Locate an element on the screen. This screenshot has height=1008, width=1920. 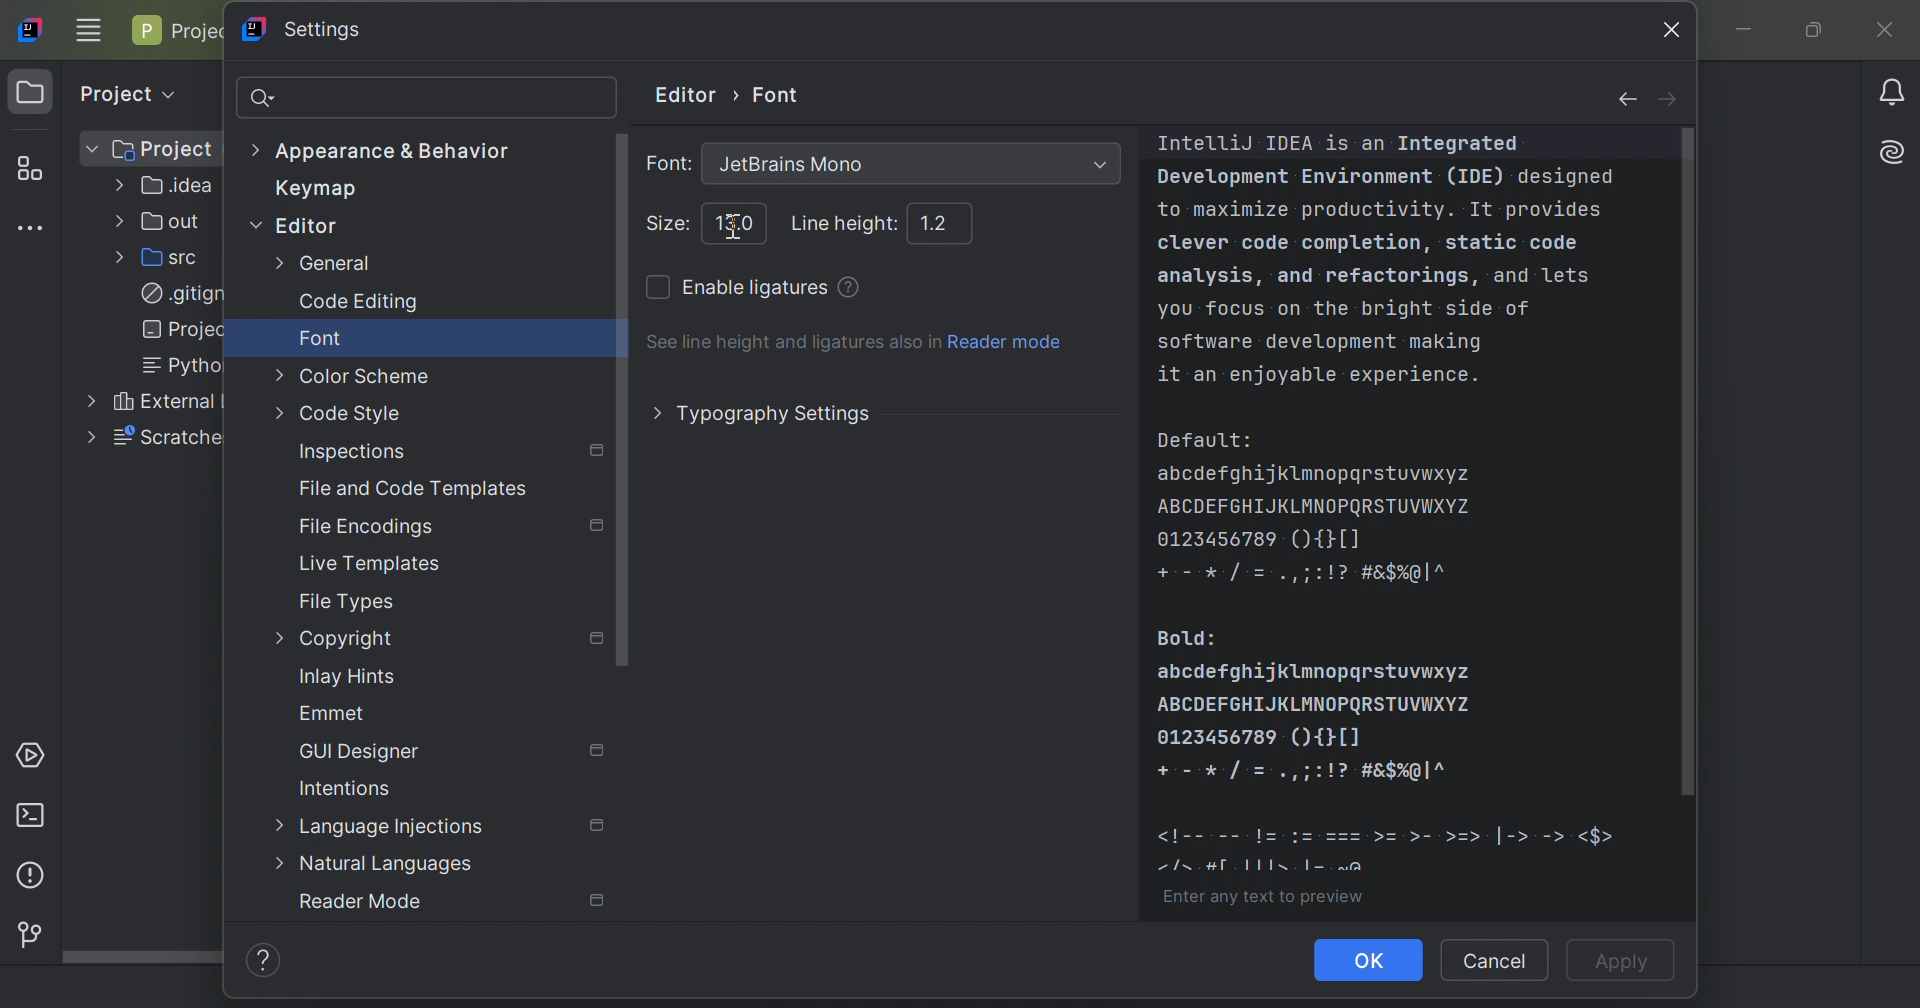
Structure is located at coordinates (30, 170).